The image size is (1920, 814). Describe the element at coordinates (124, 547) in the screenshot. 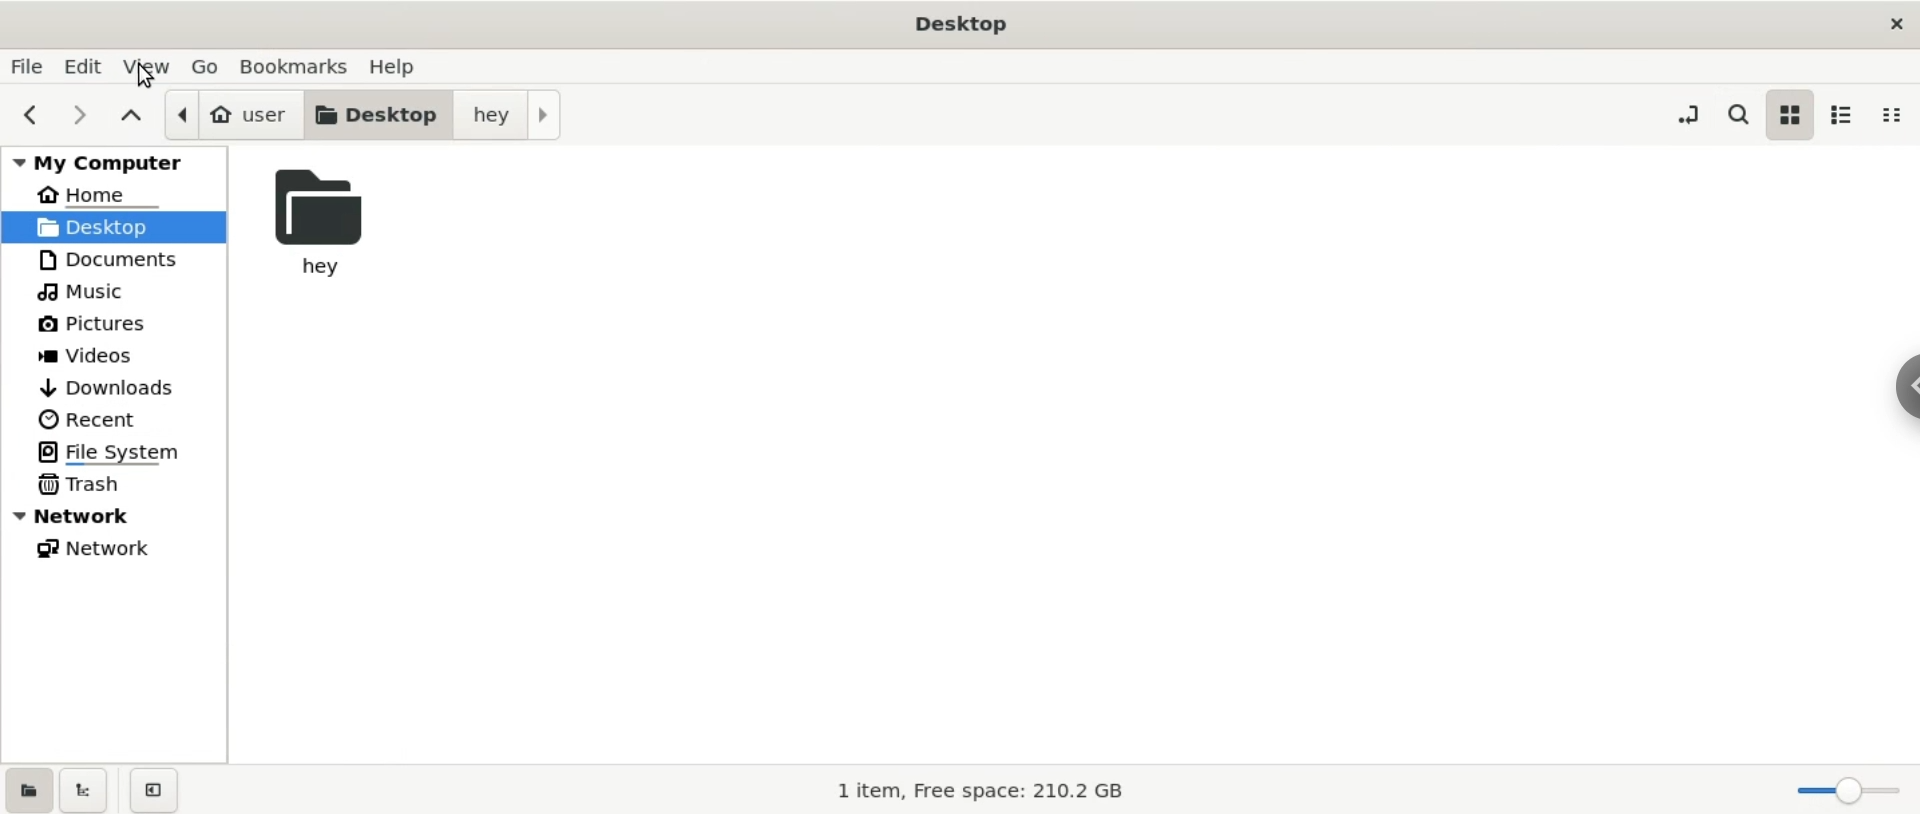

I see `network` at that location.